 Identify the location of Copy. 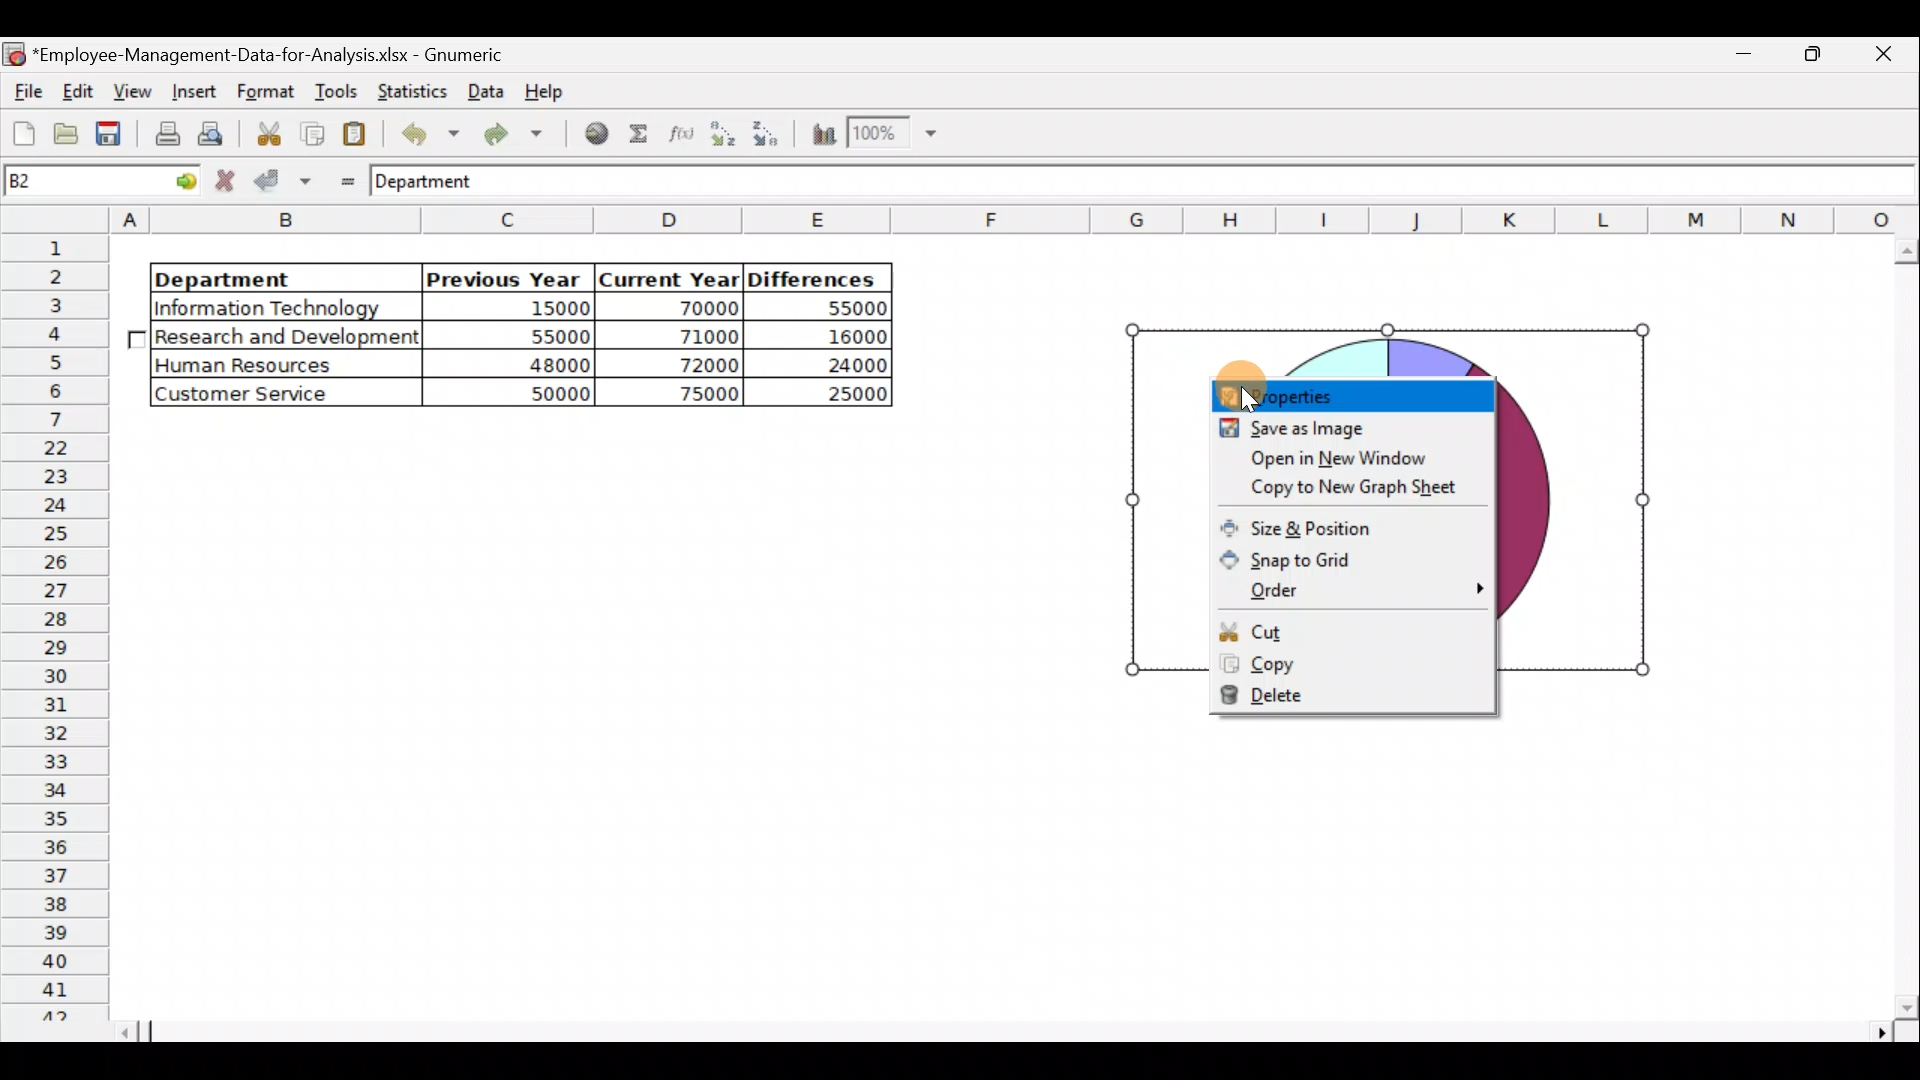
(1332, 665).